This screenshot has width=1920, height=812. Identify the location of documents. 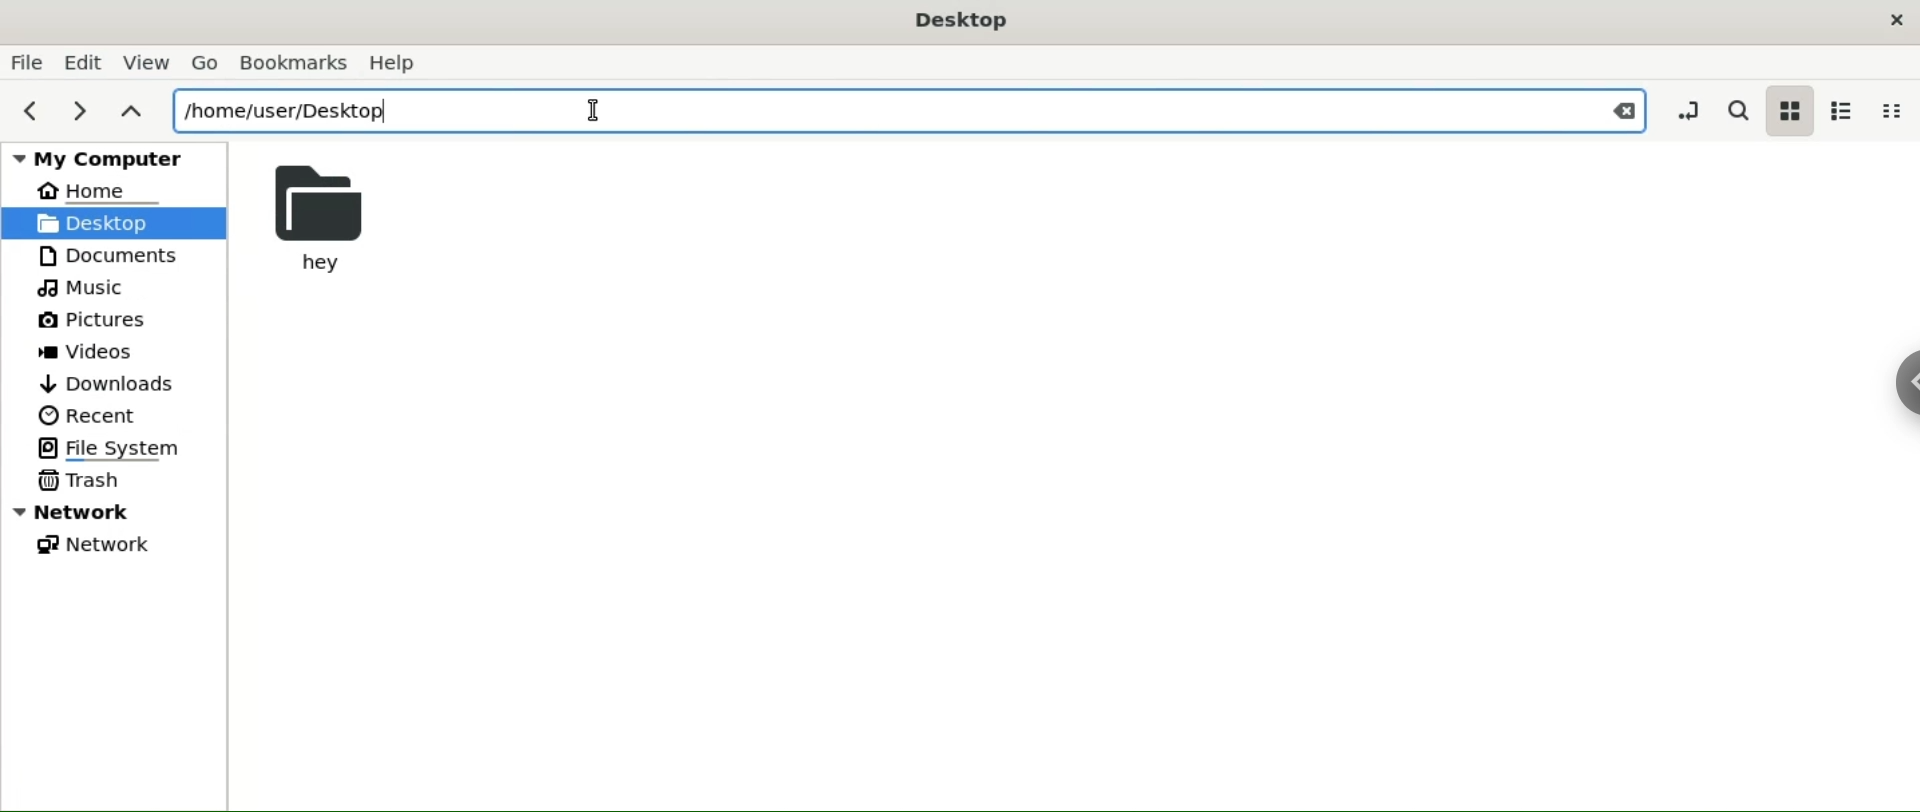
(120, 256).